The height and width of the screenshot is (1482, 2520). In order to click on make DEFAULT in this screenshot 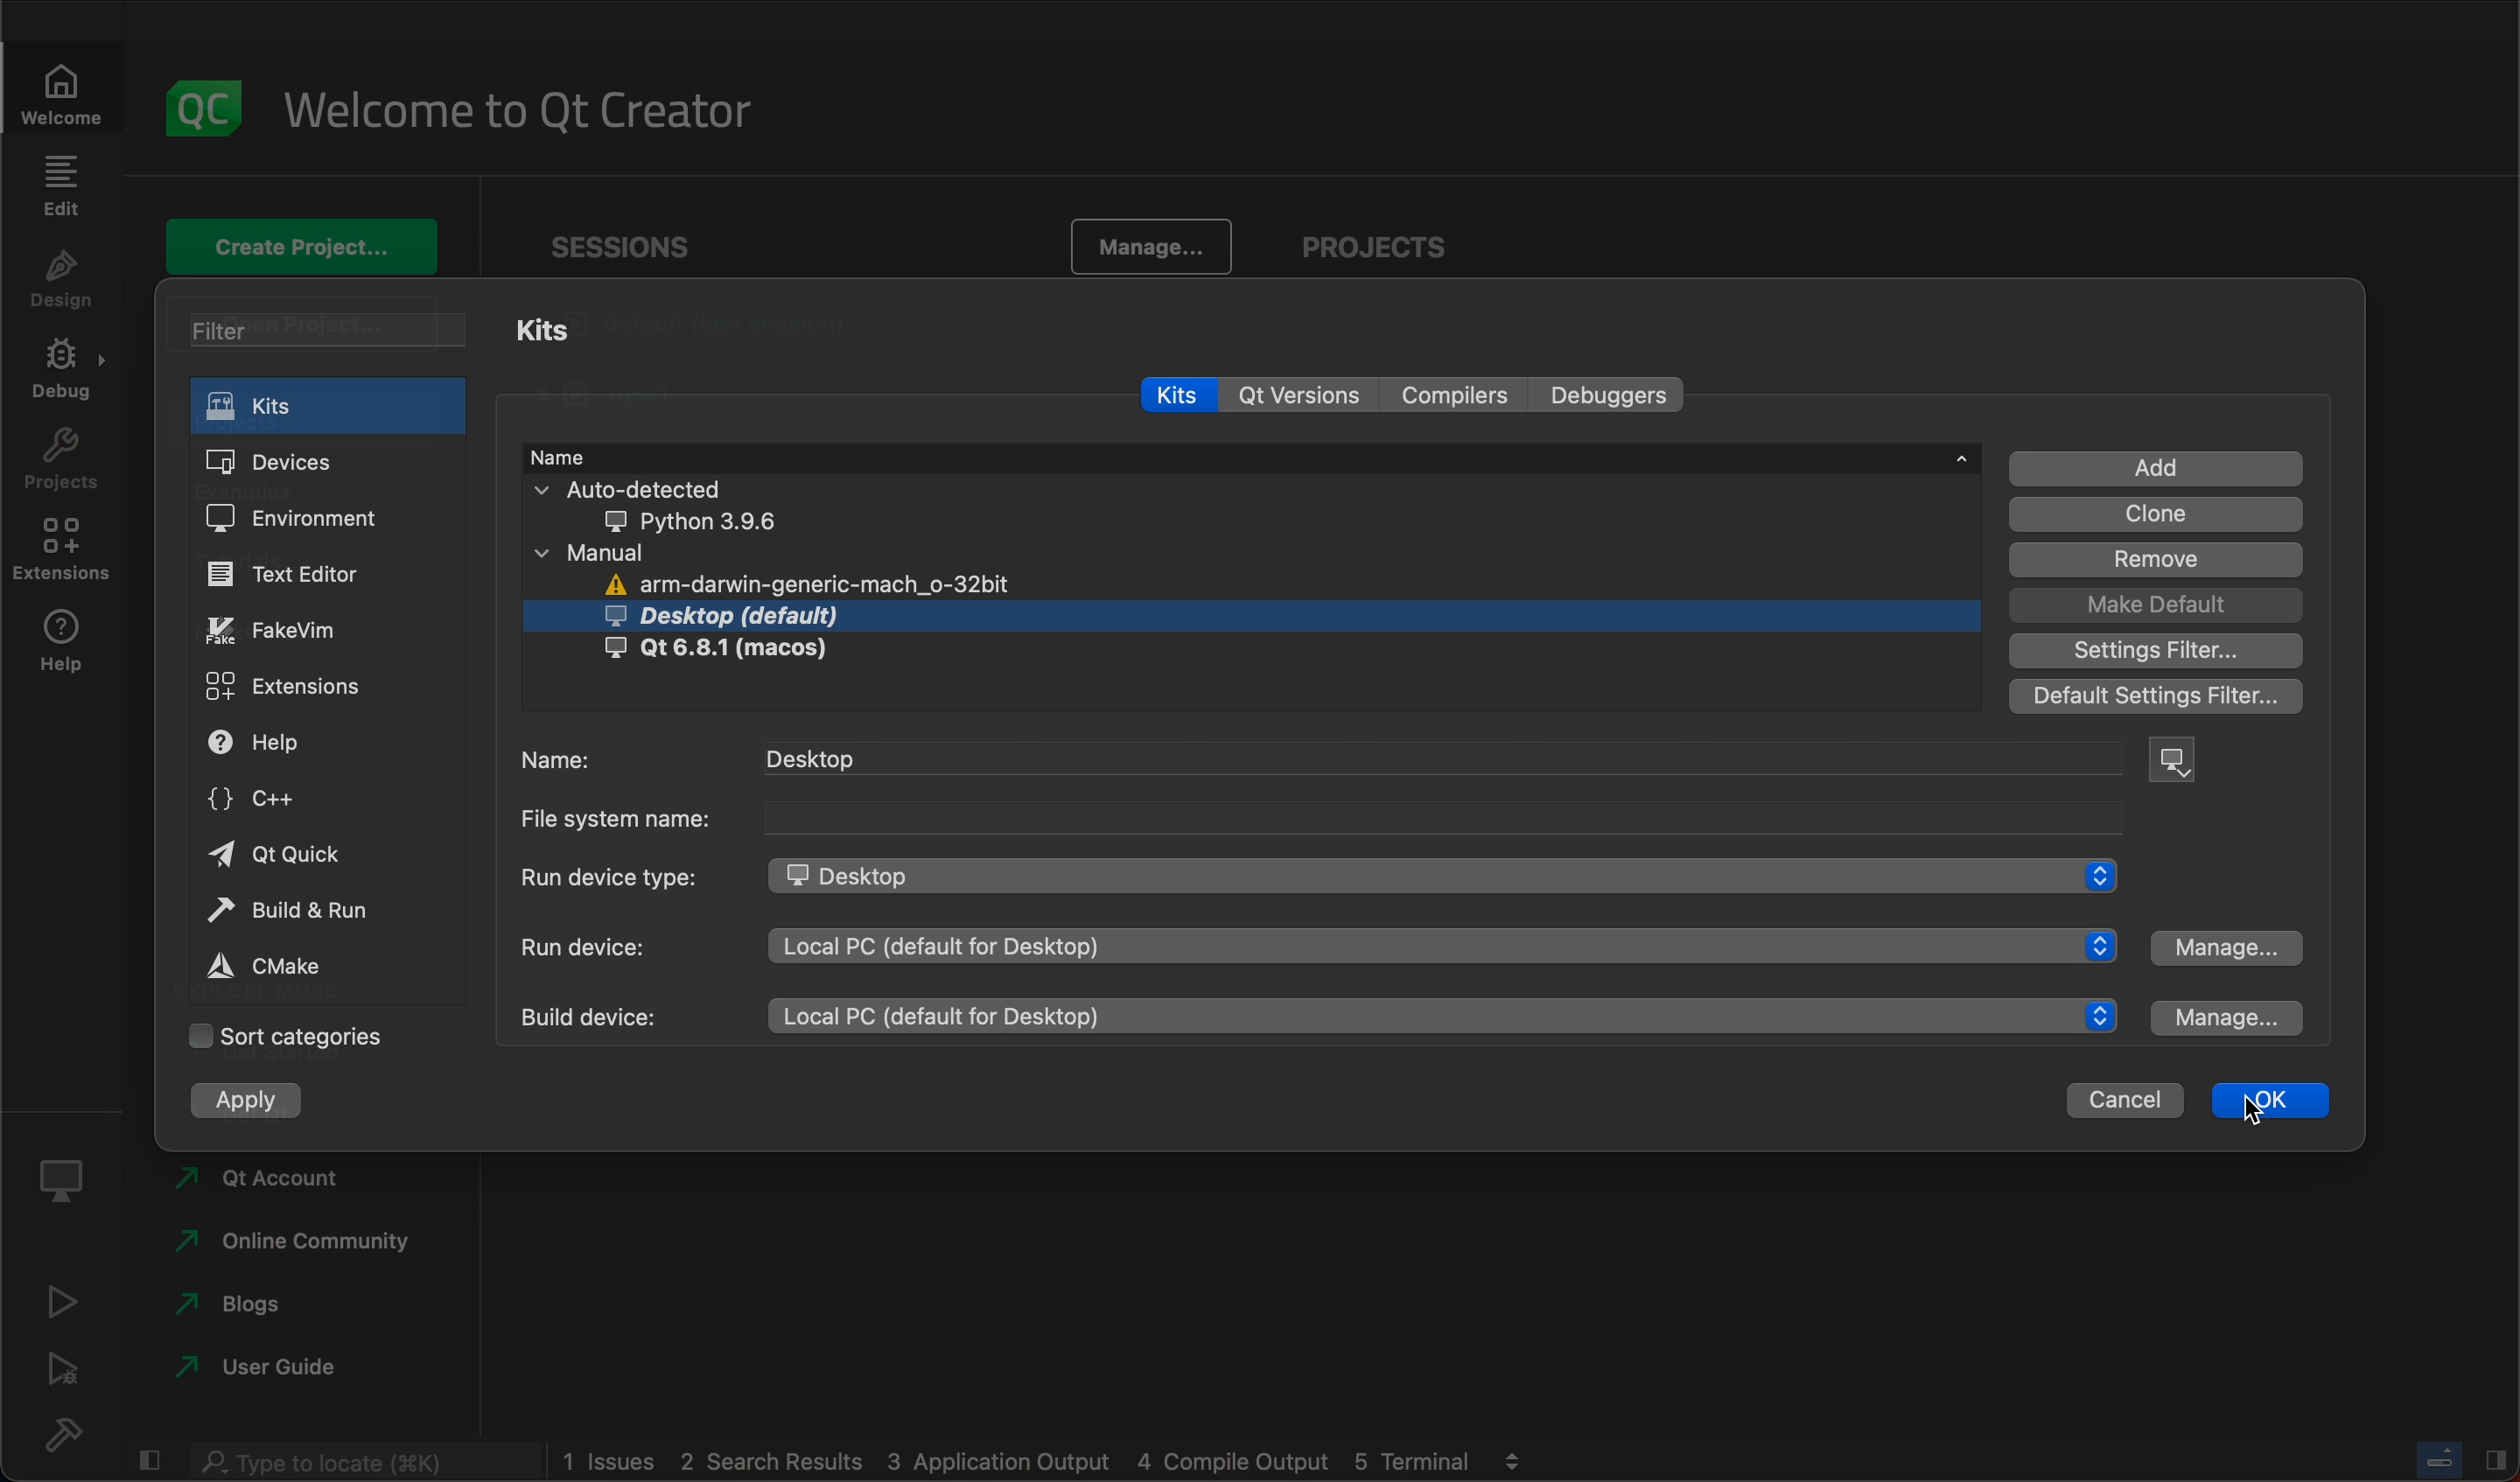, I will do `click(2152, 609)`.